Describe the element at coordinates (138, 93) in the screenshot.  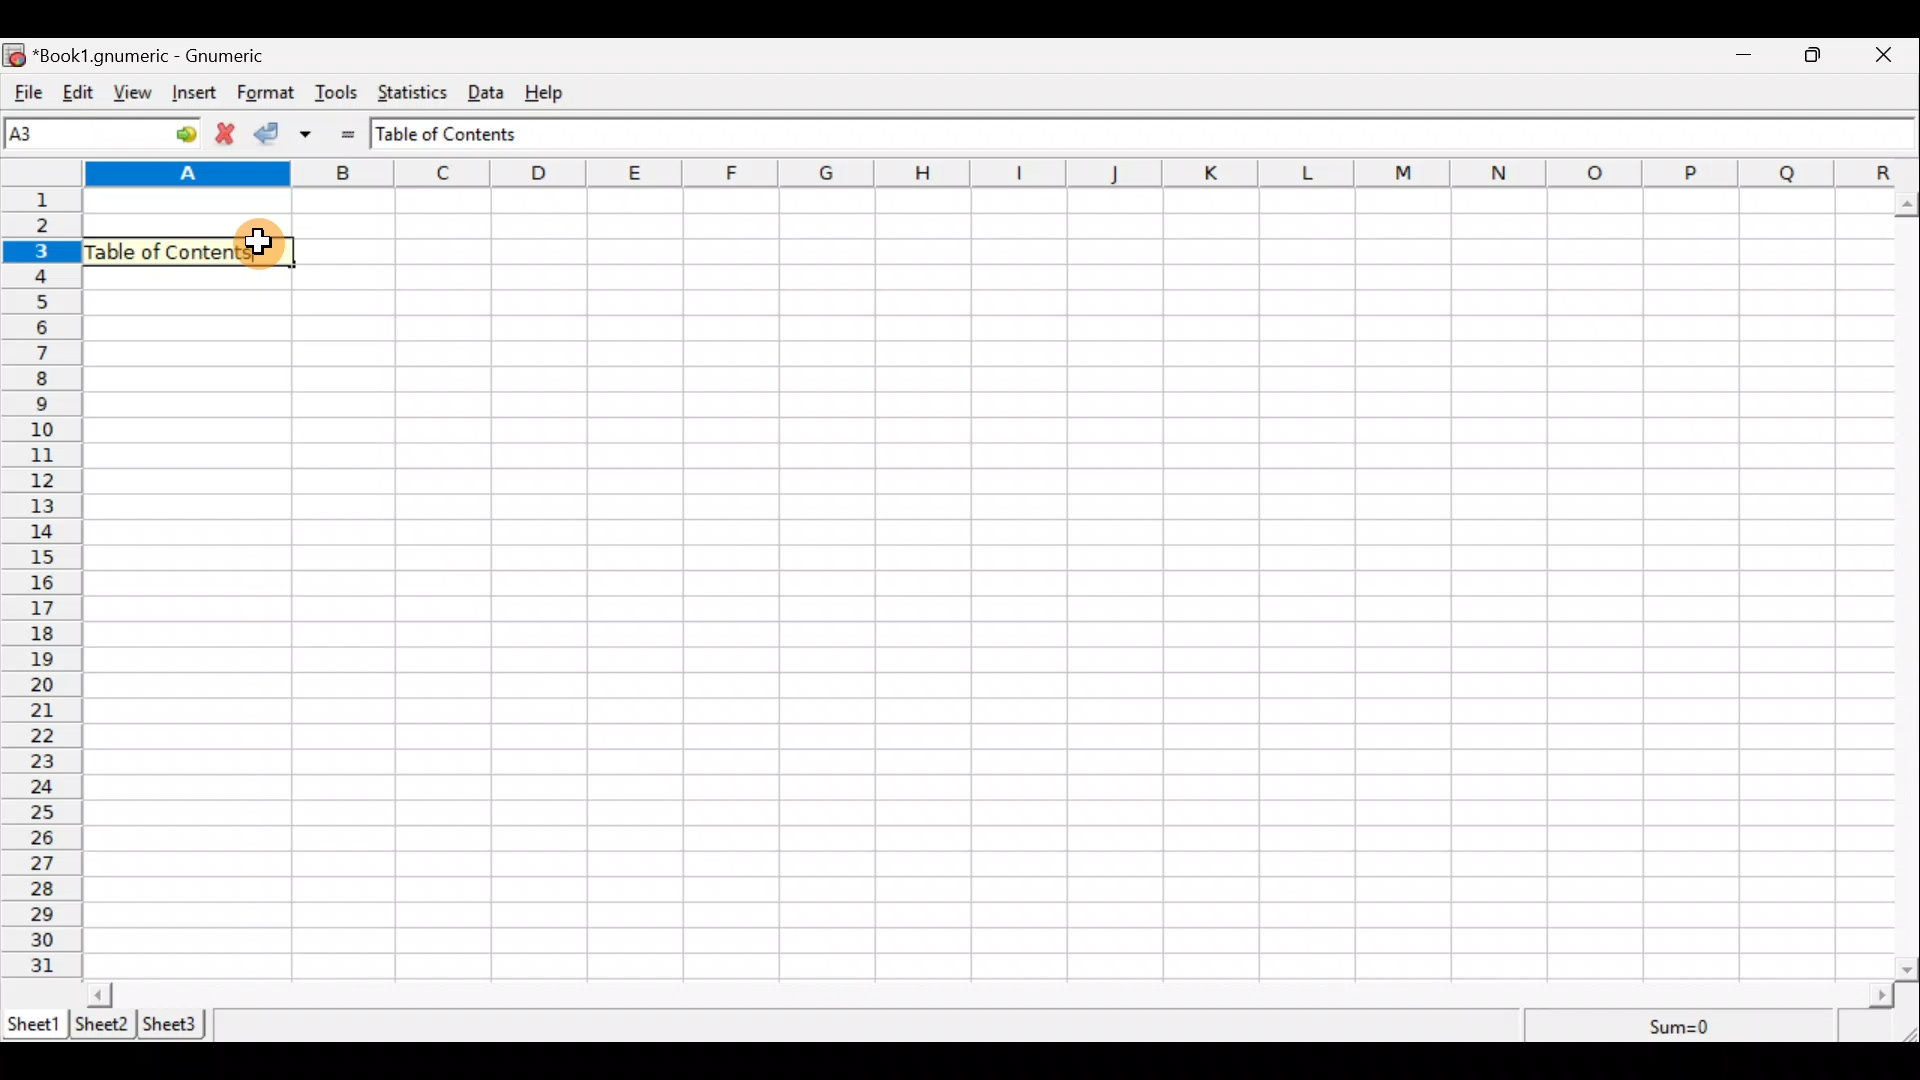
I see `View` at that location.